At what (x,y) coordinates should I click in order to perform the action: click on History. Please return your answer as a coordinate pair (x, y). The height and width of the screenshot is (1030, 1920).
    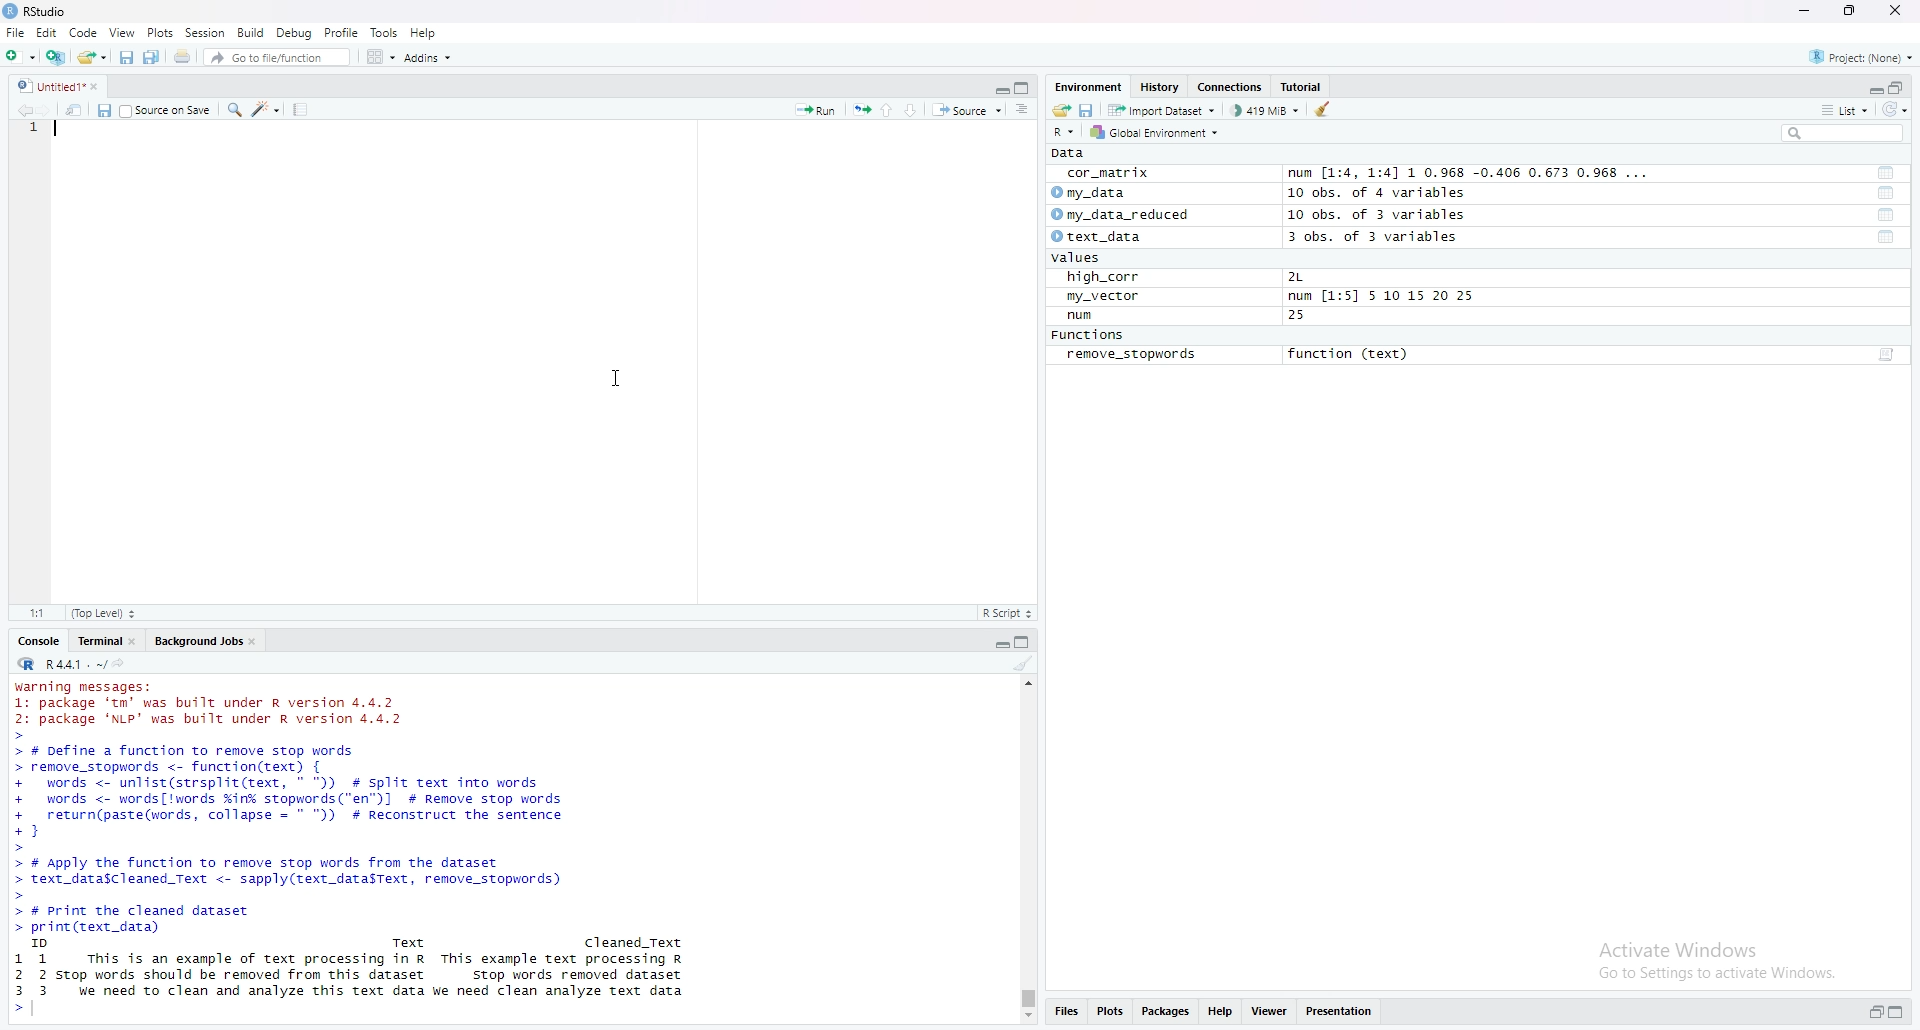
    Looking at the image, I should click on (1159, 88).